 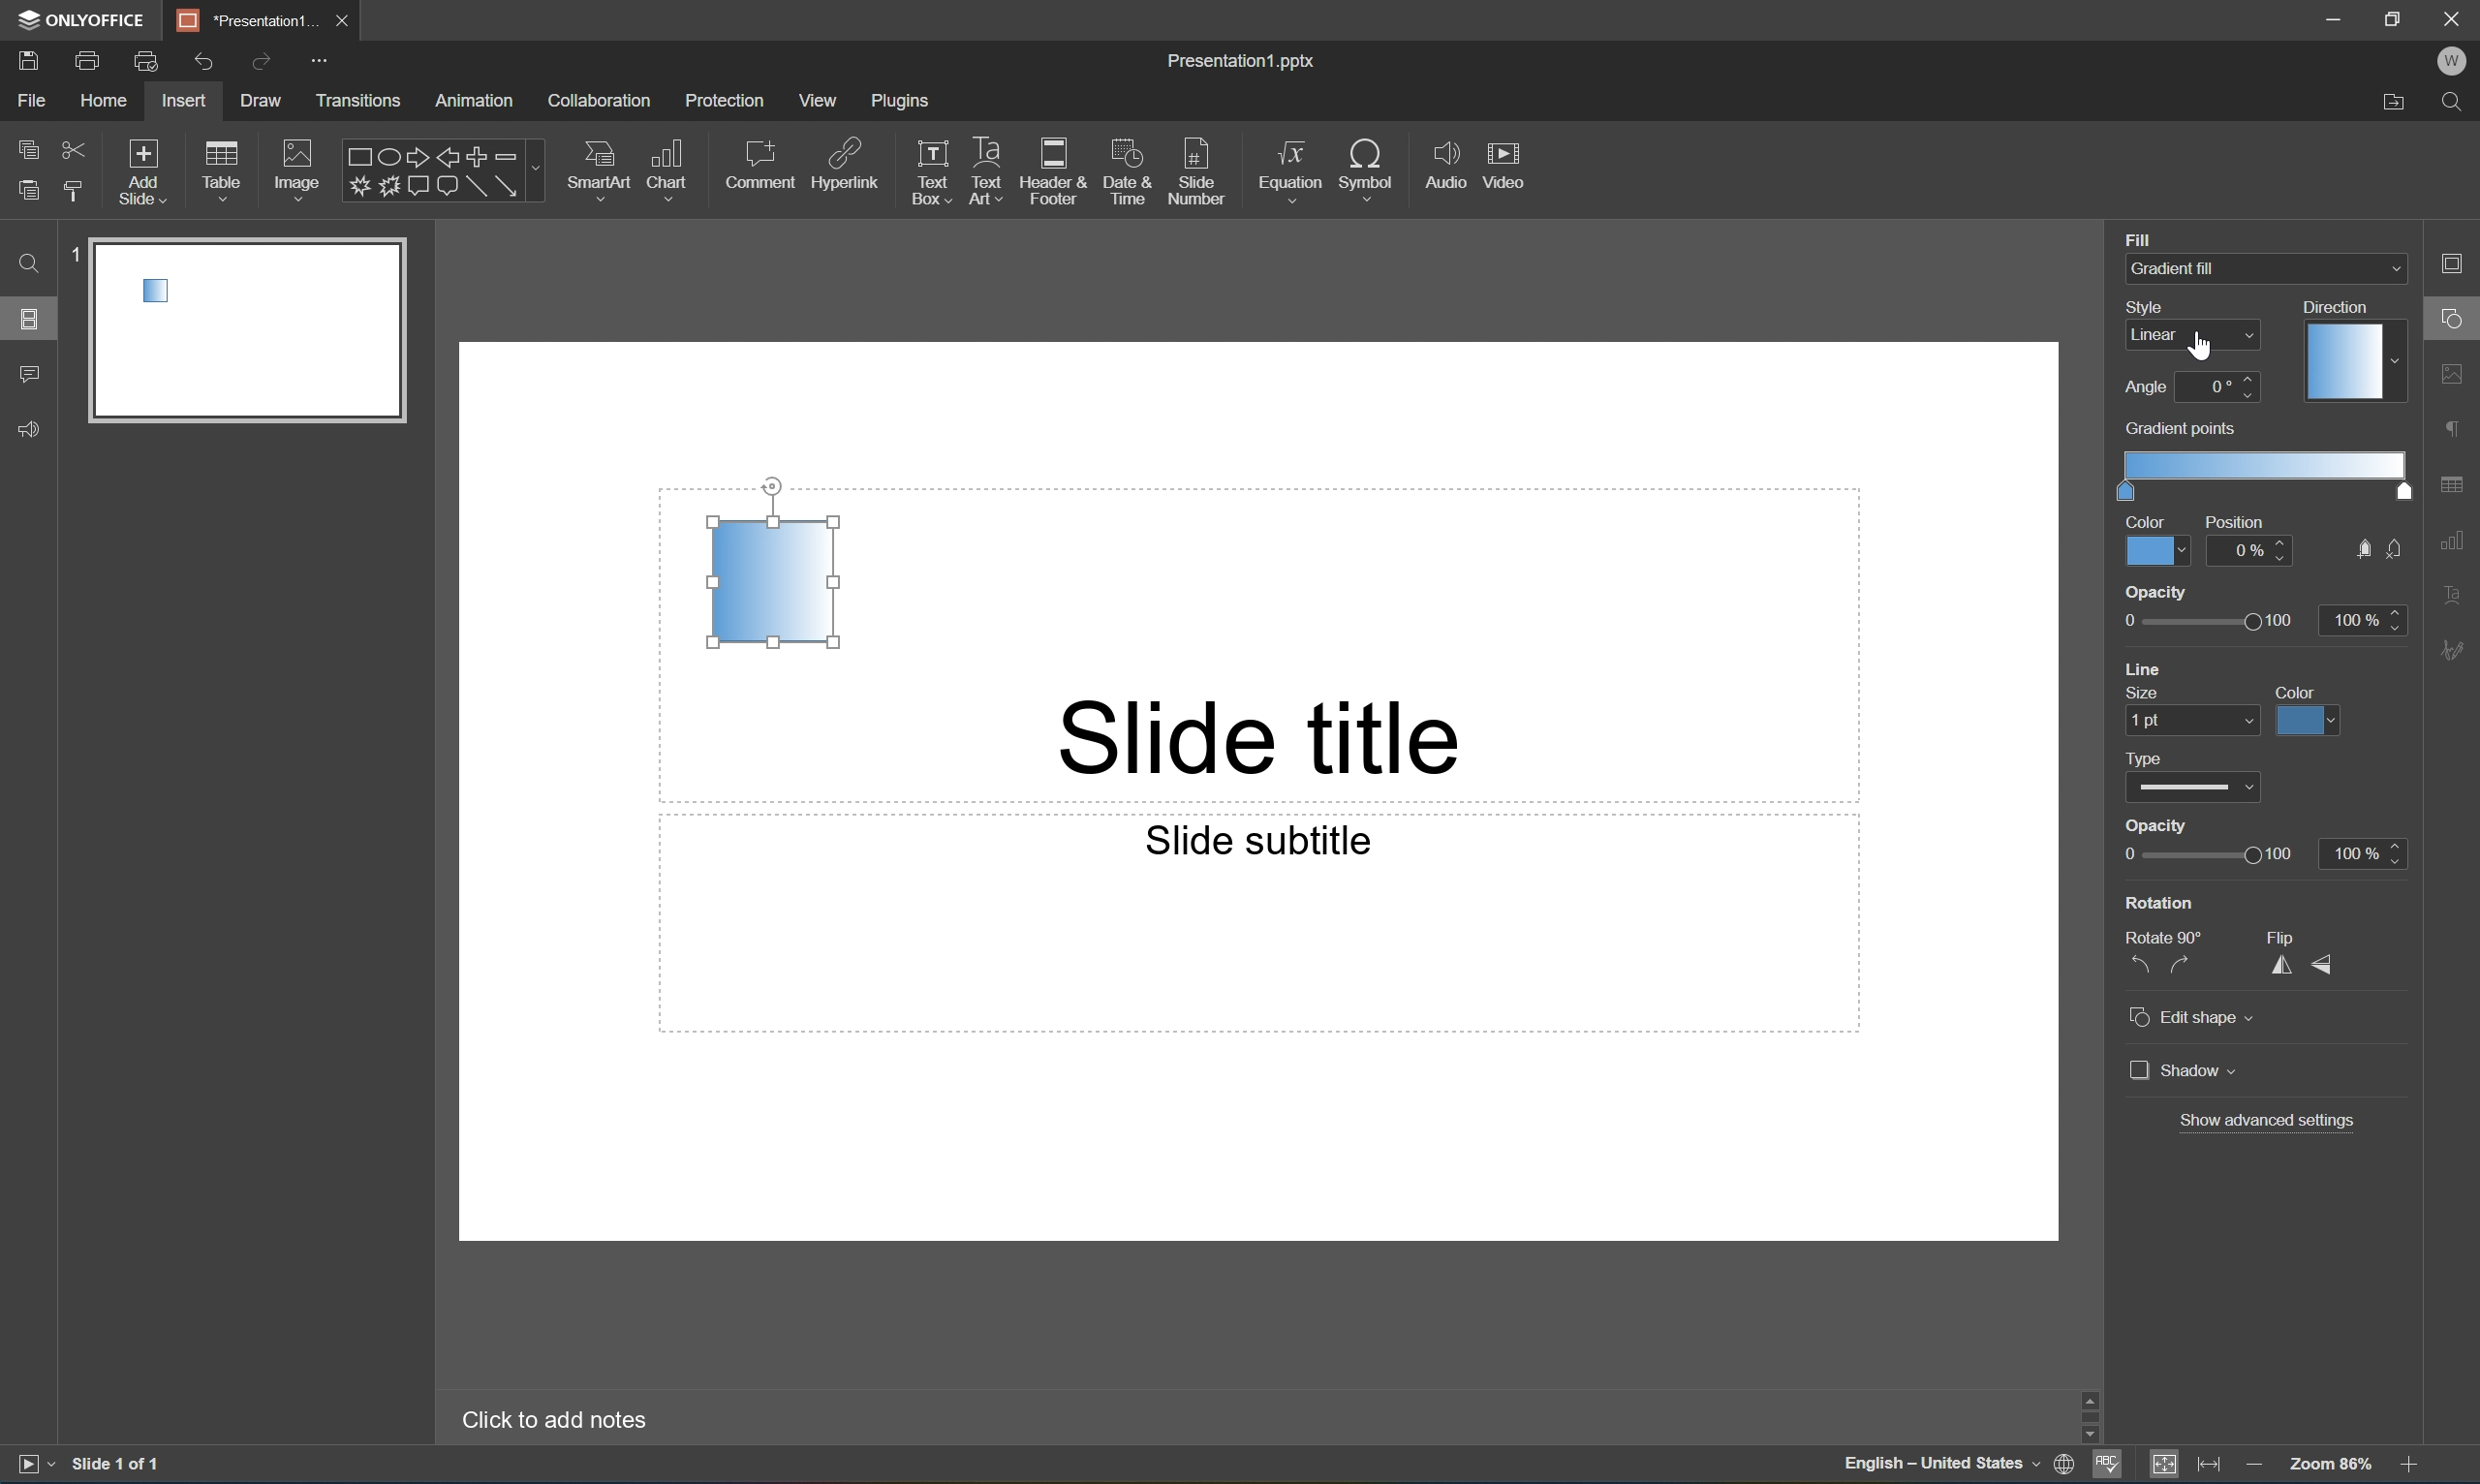 I want to click on Feedback & Support, so click(x=31, y=430).